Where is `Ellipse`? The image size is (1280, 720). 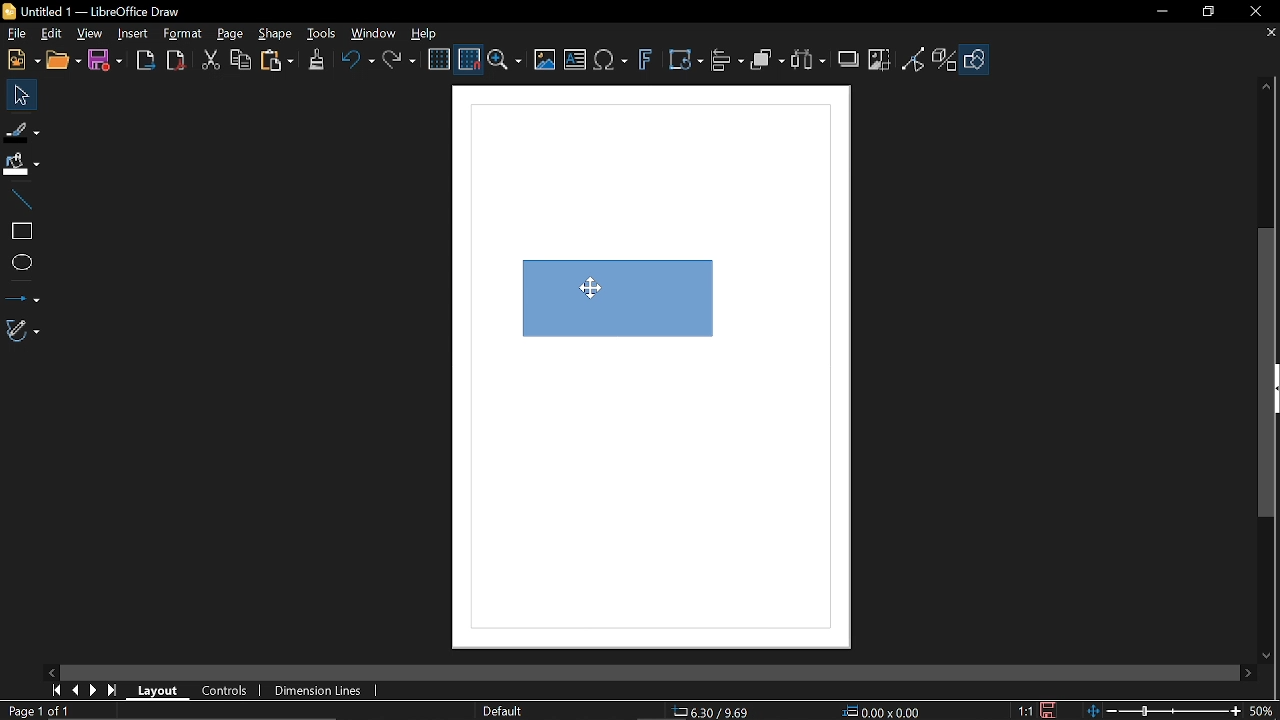 Ellipse is located at coordinates (21, 264).